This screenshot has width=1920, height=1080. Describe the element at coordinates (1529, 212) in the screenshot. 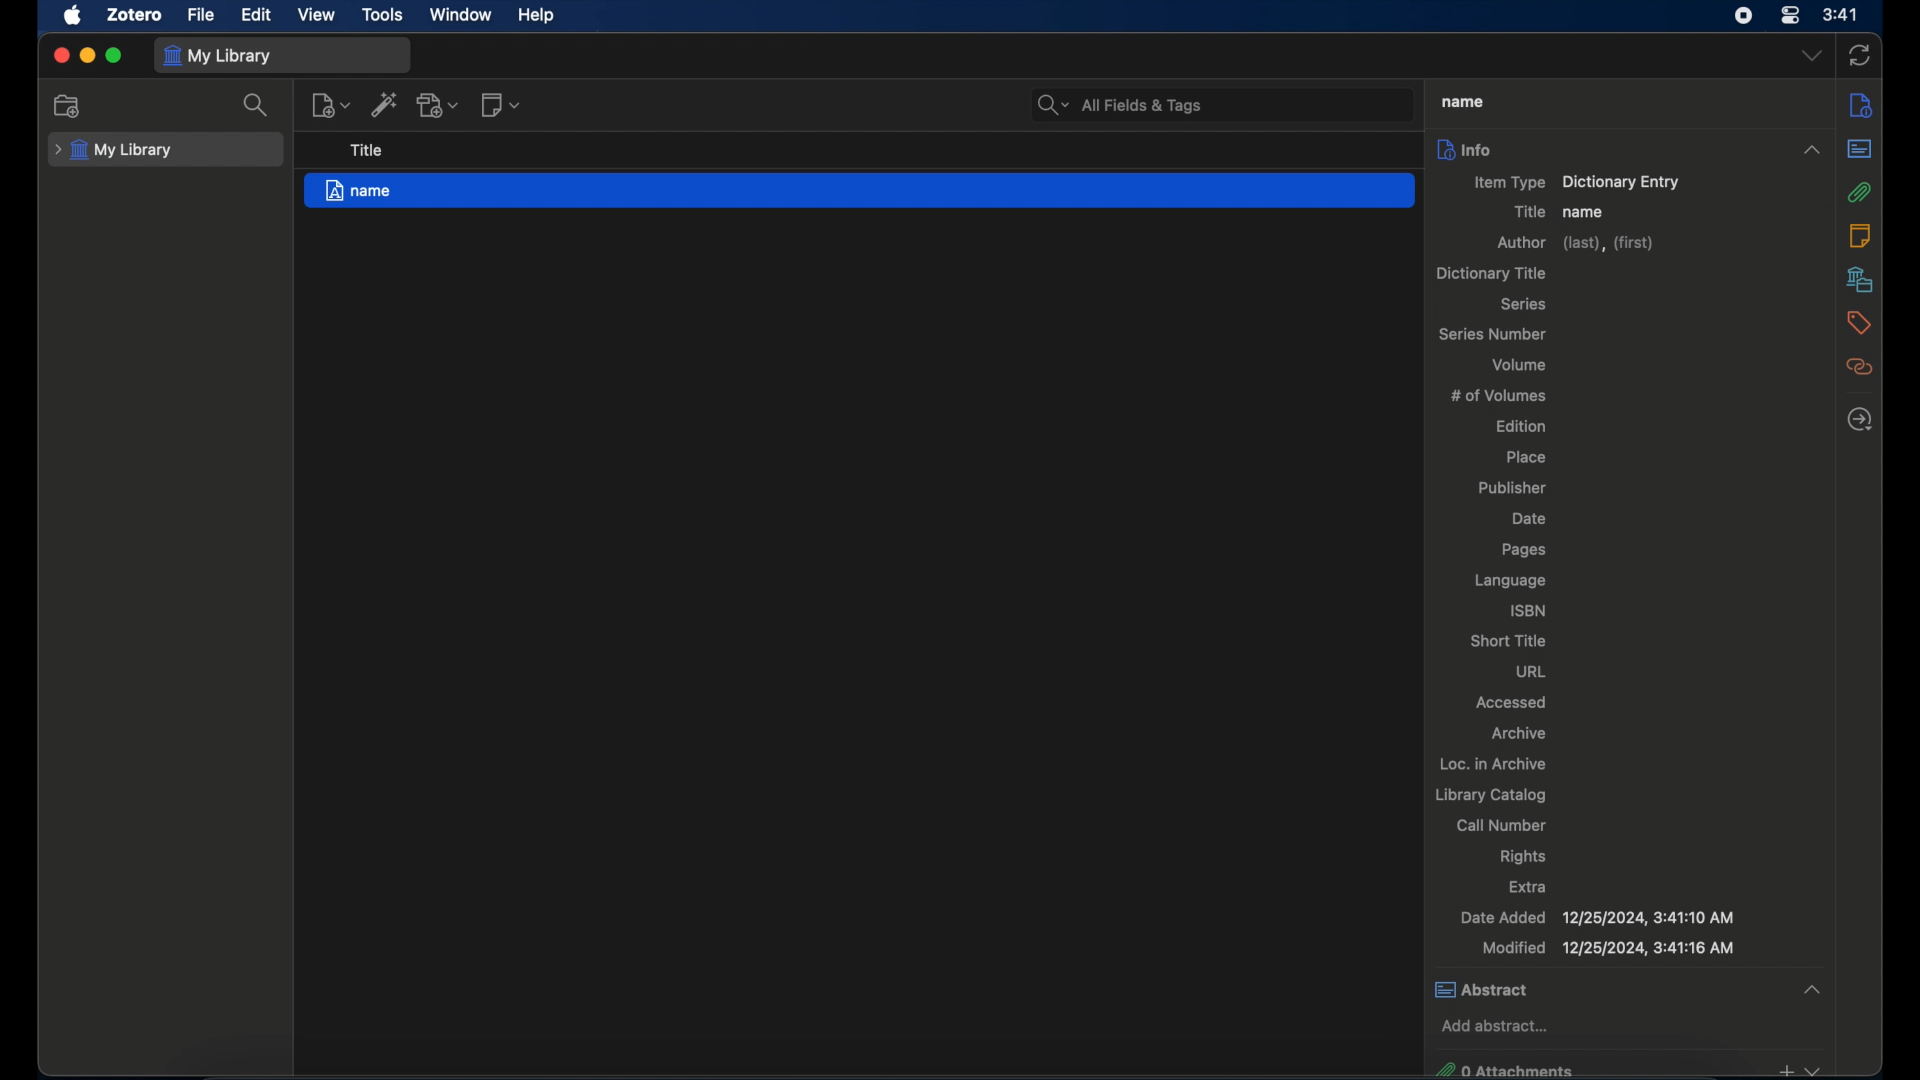

I see `title` at that location.